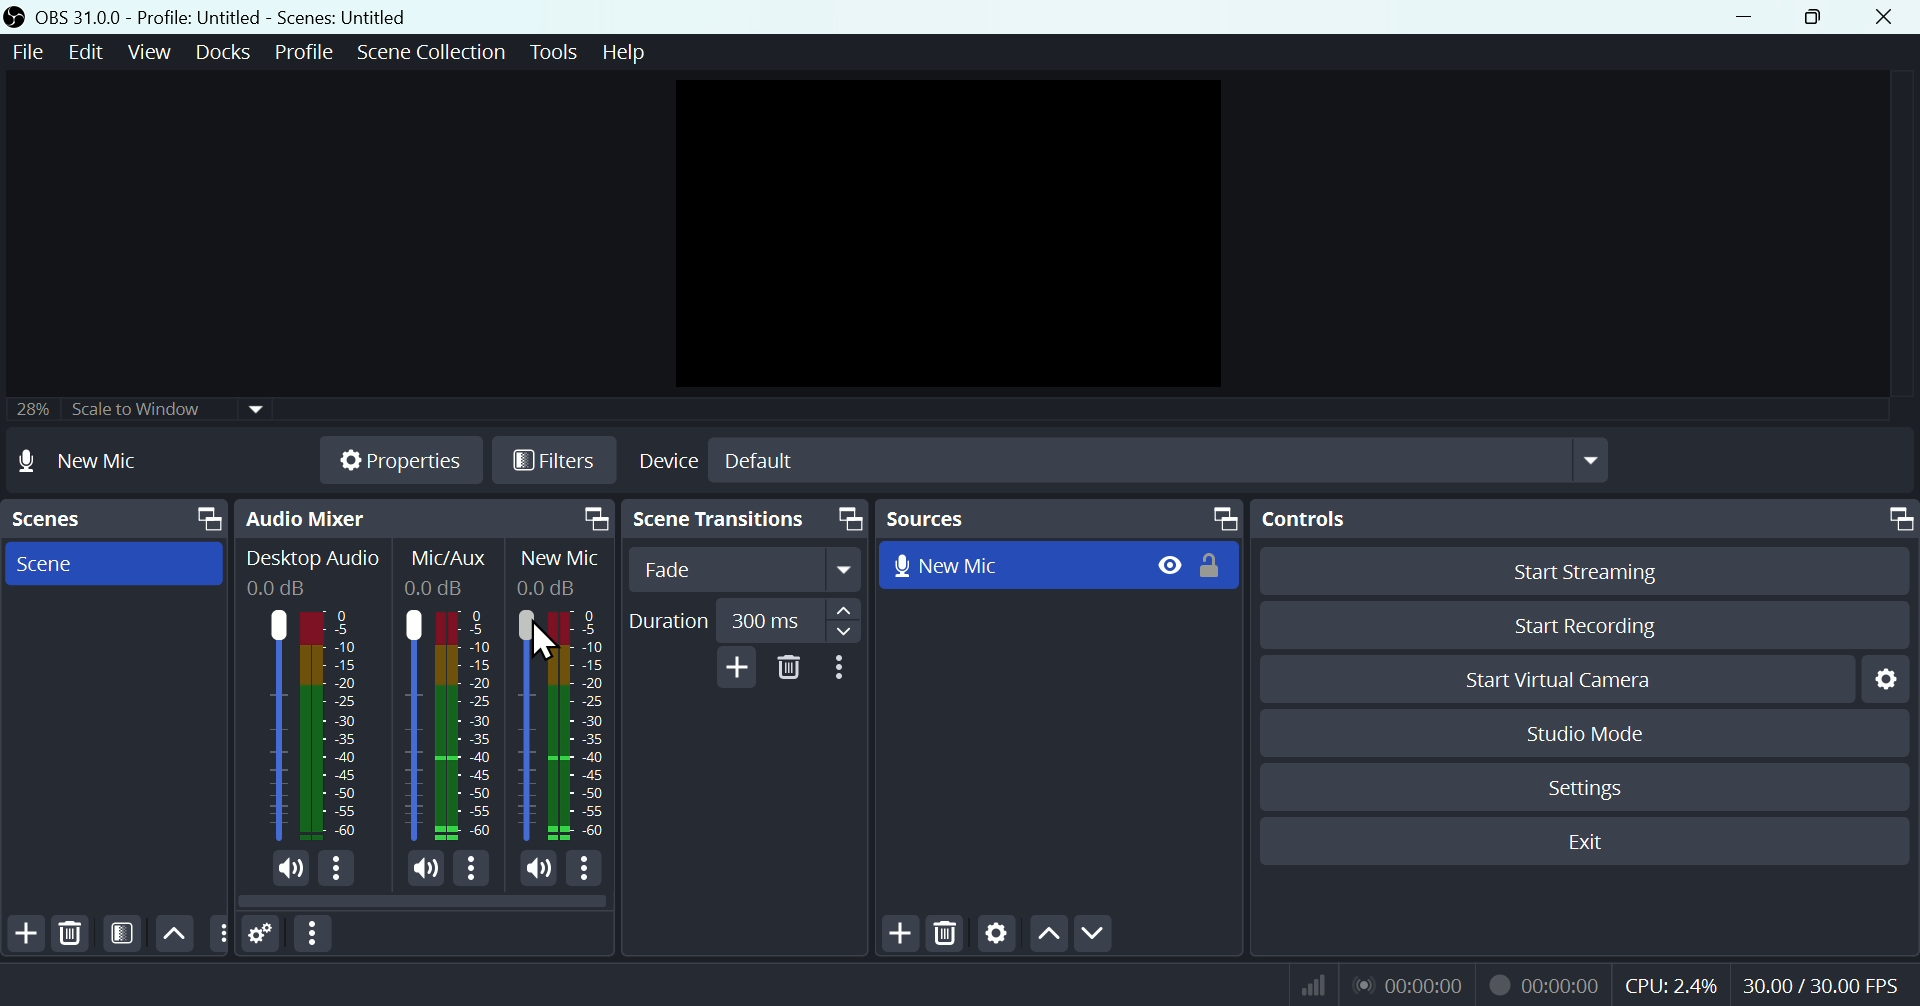 This screenshot has width=1920, height=1006. Describe the element at coordinates (304, 52) in the screenshot. I see `Profile` at that location.